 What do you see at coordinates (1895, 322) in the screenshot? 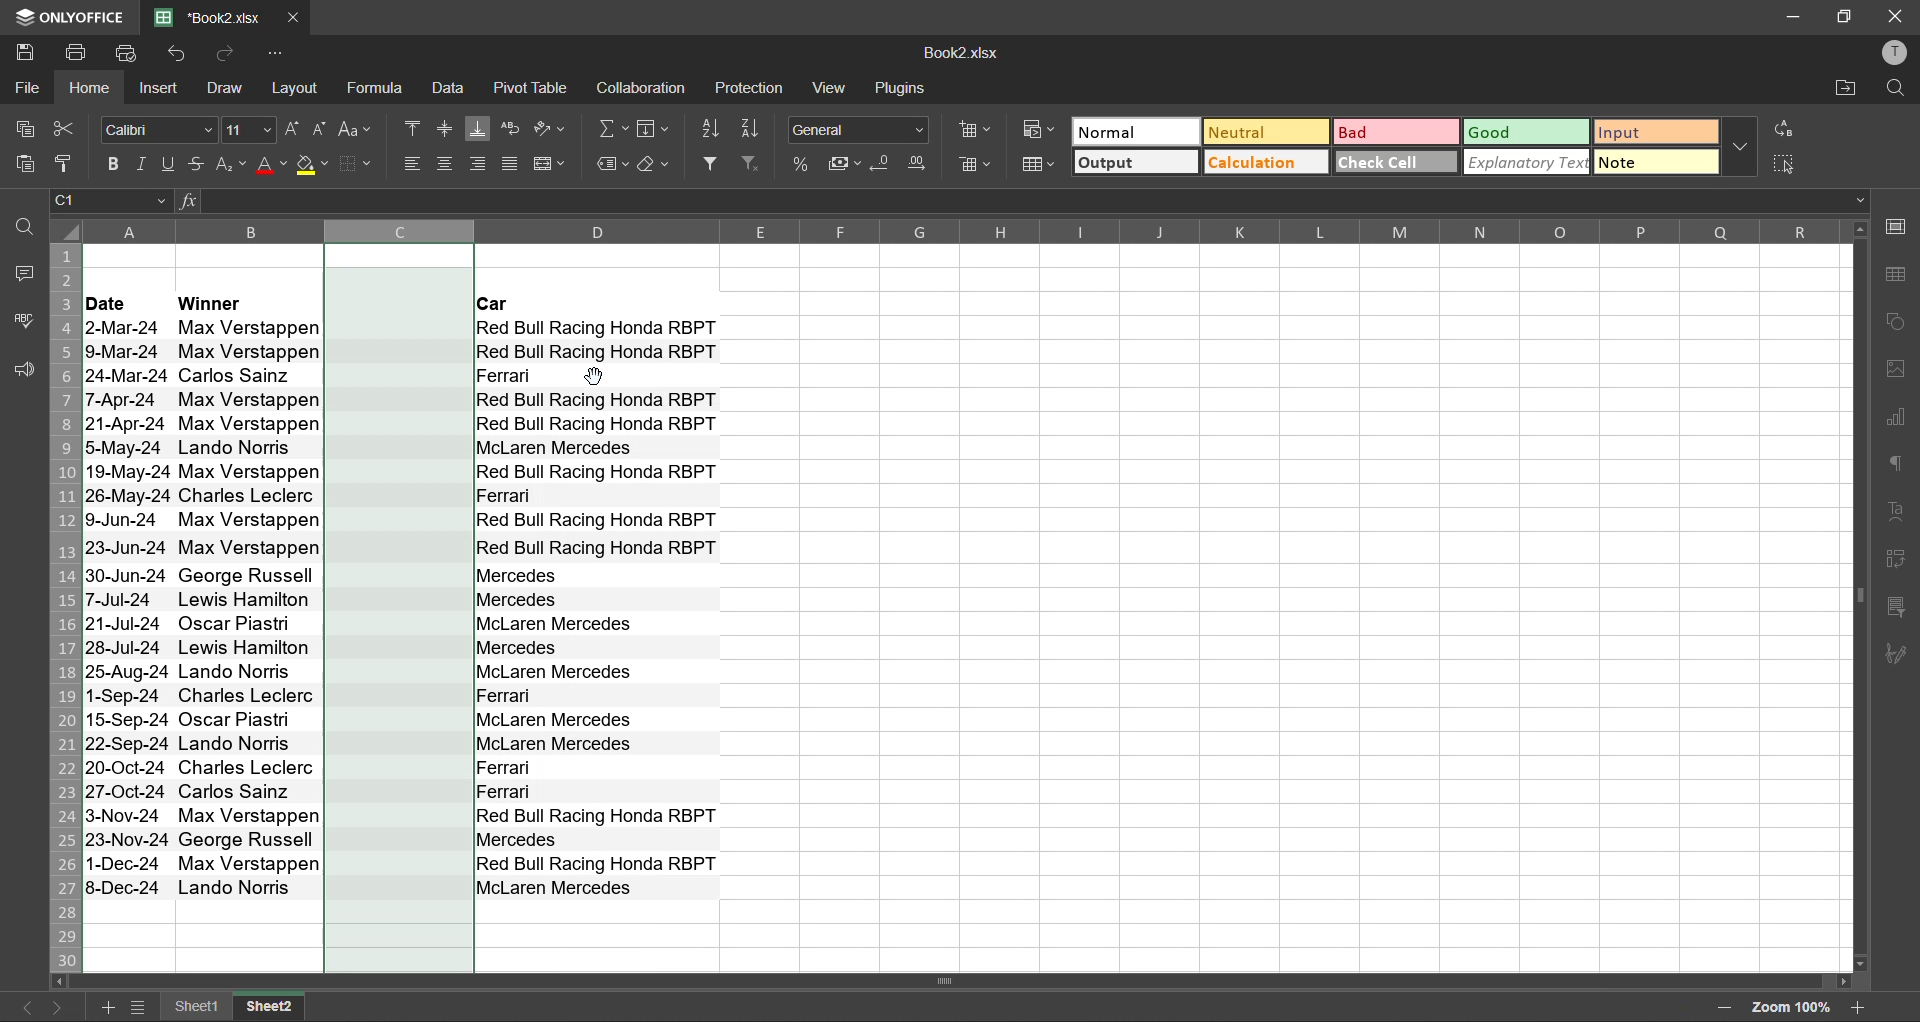
I see `shapes` at bounding box center [1895, 322].